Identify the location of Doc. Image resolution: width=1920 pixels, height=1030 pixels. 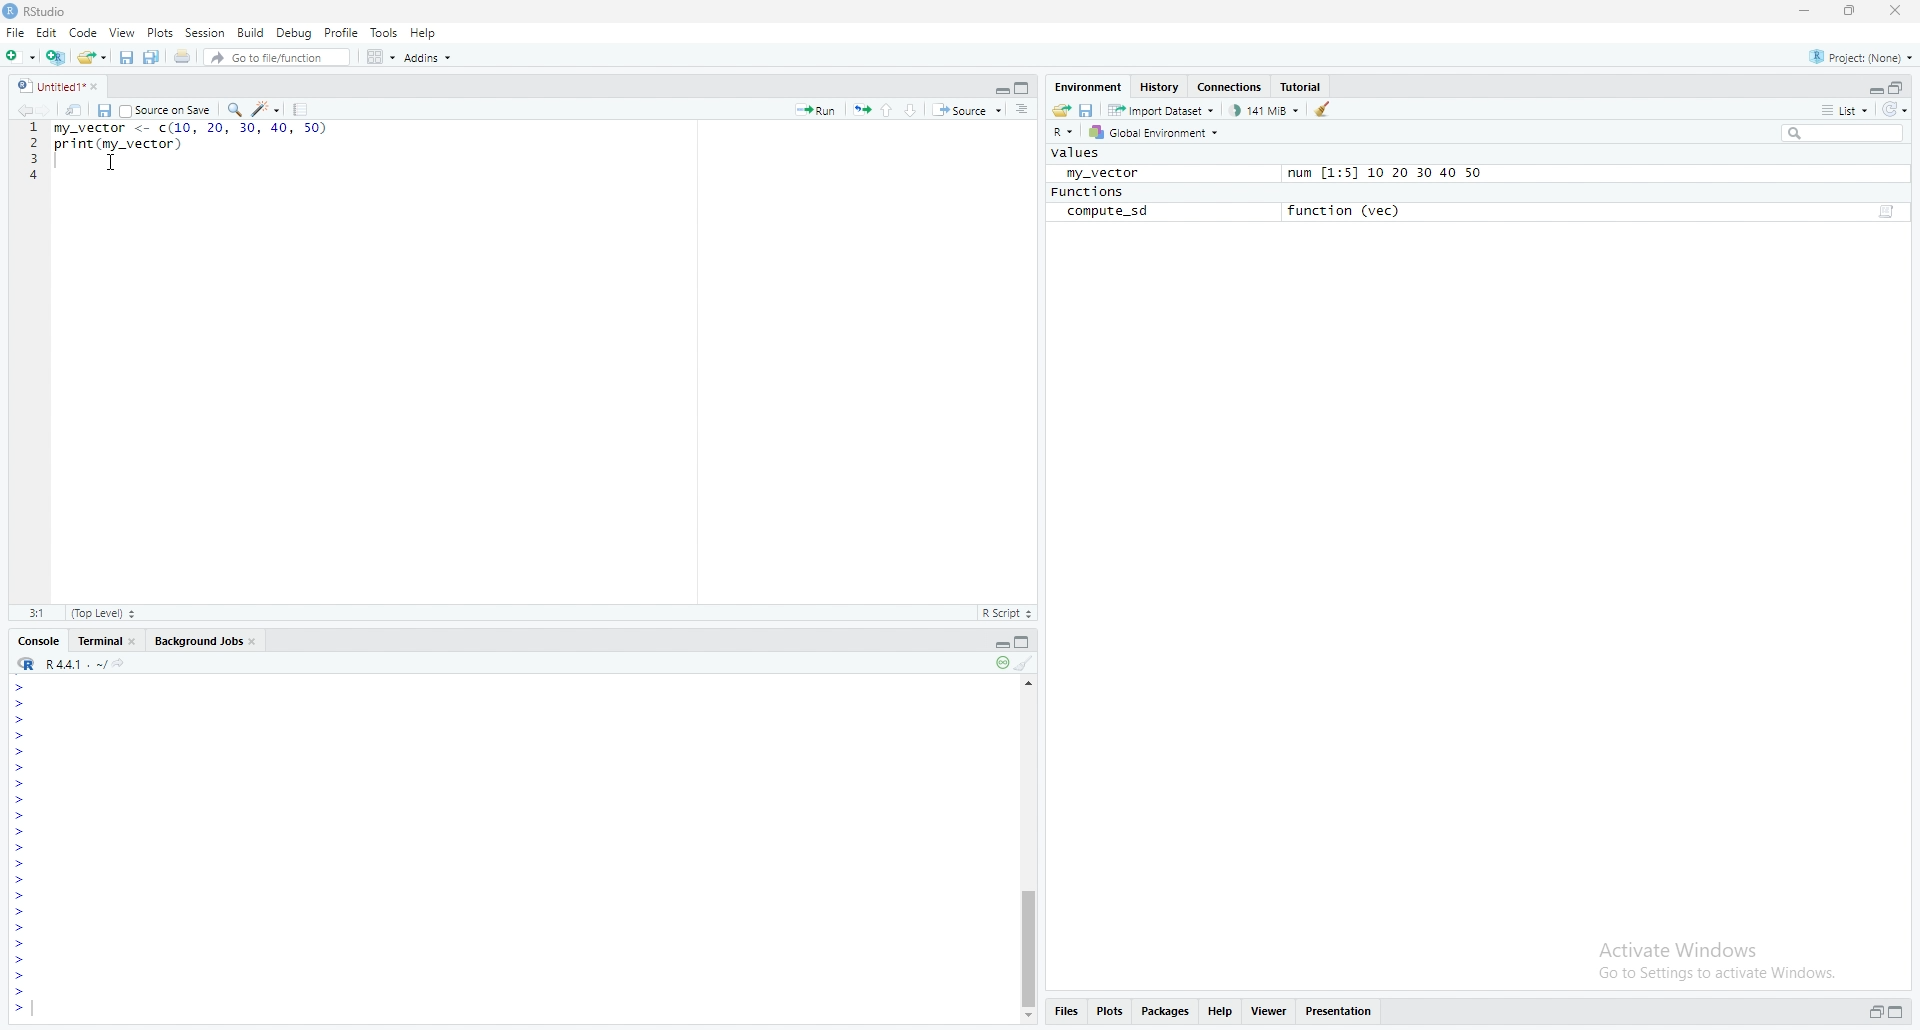
(1884, 213).